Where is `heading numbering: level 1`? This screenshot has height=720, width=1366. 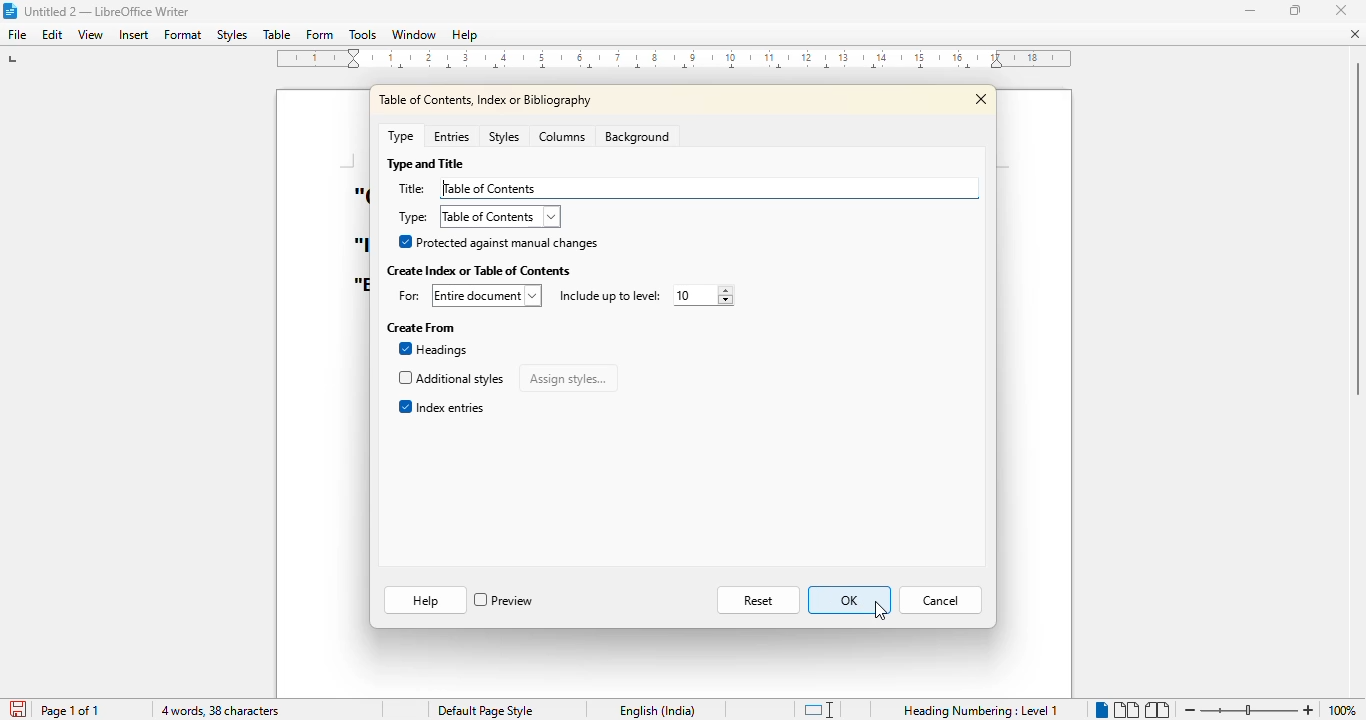 heading numbering: level 1 is located at coordinates (981, 711).